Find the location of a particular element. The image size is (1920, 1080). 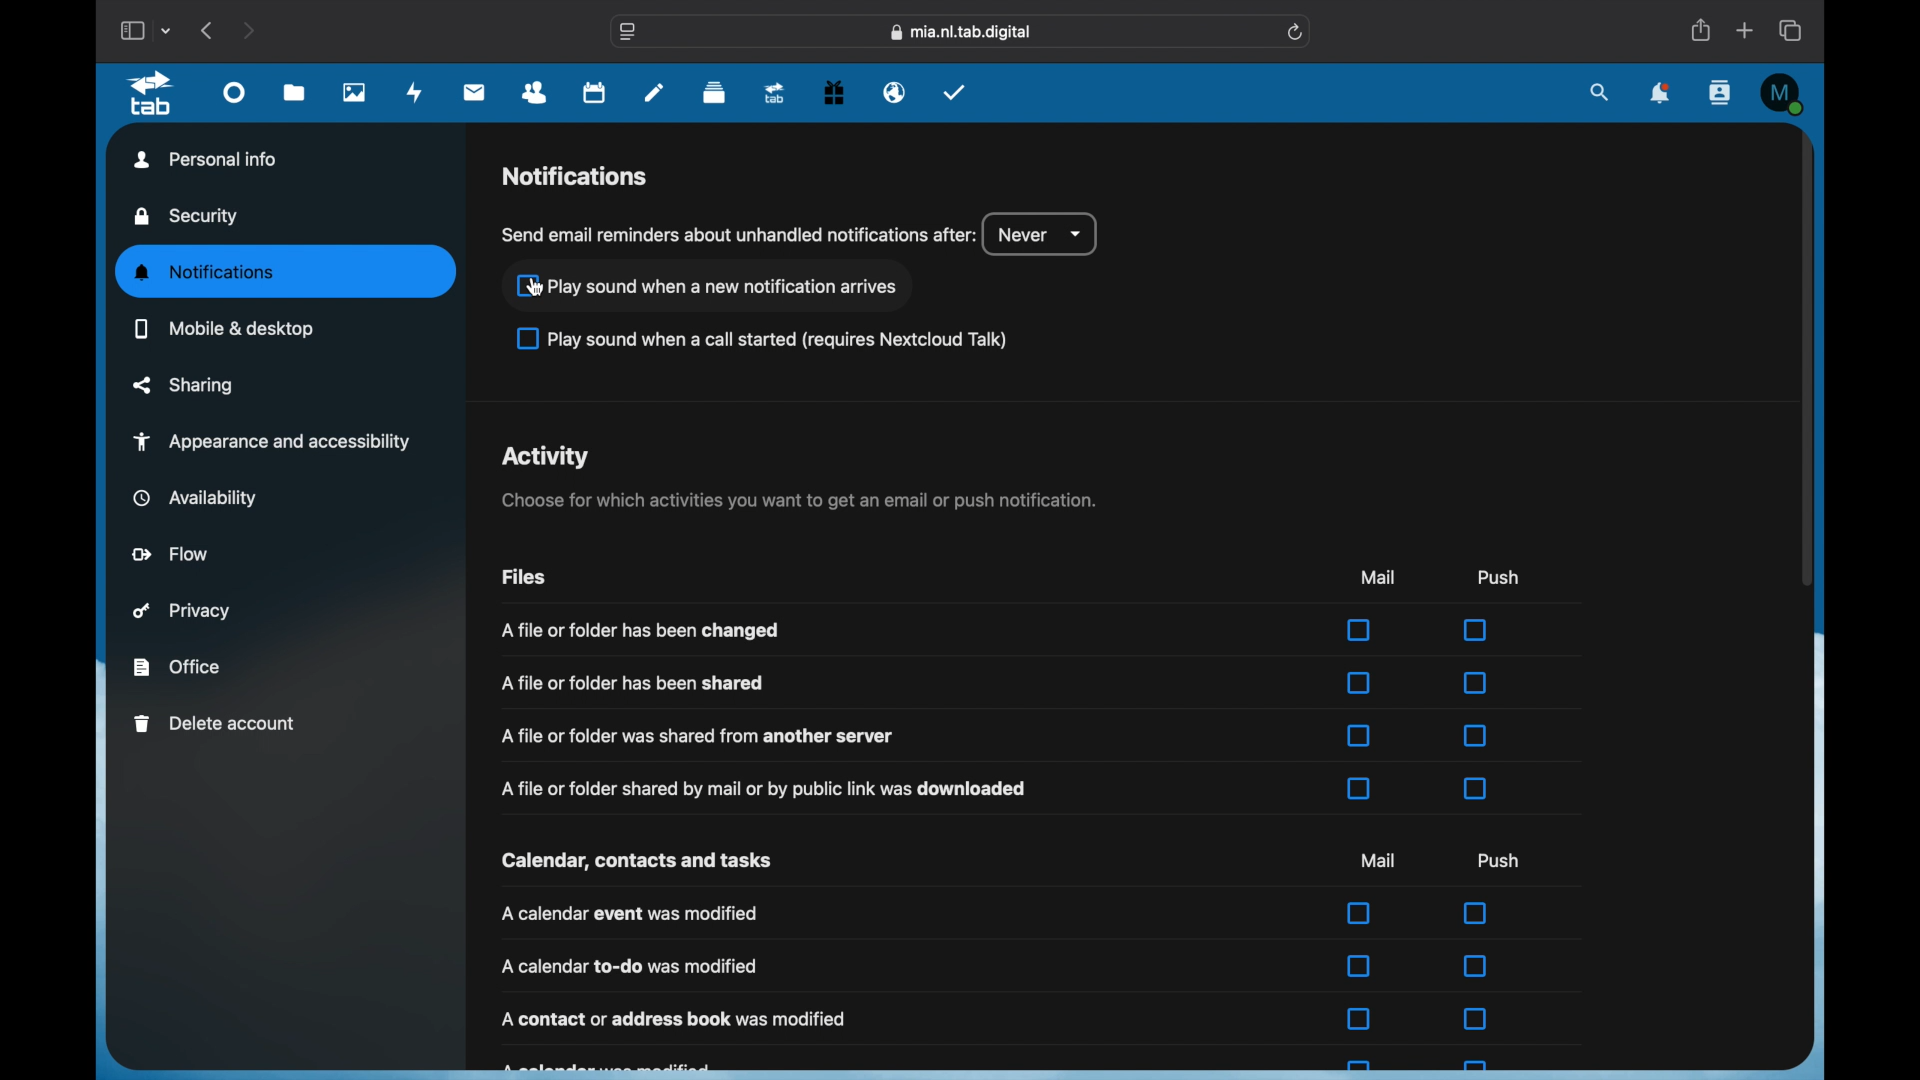

contacts is located at coordinates (1722, 94).